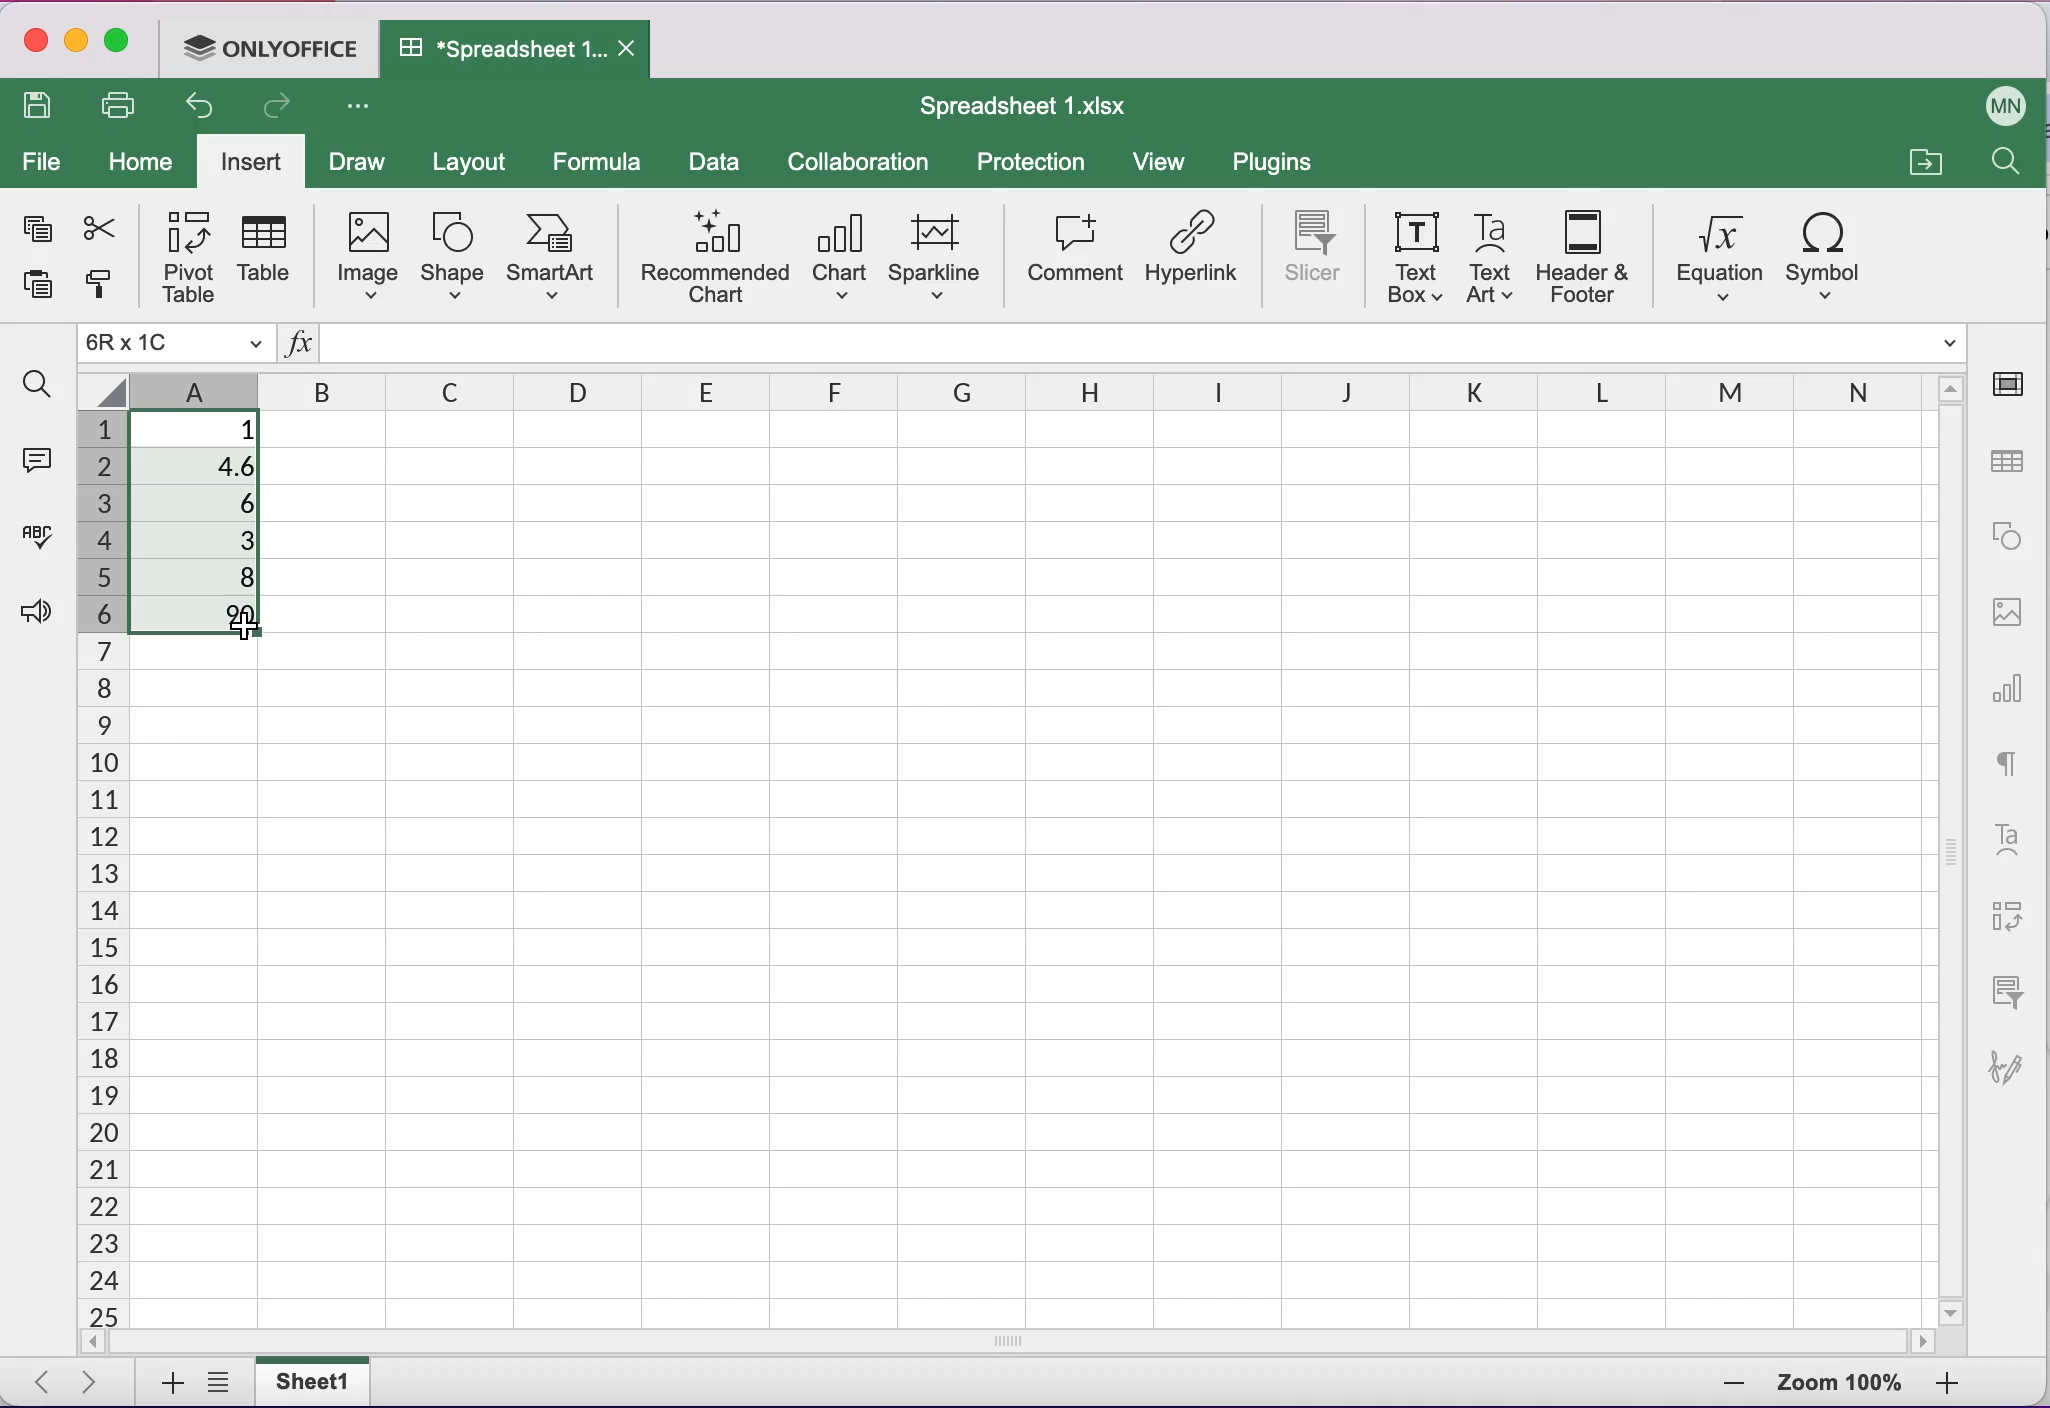  I want to click on copy style, so click(94, 286).